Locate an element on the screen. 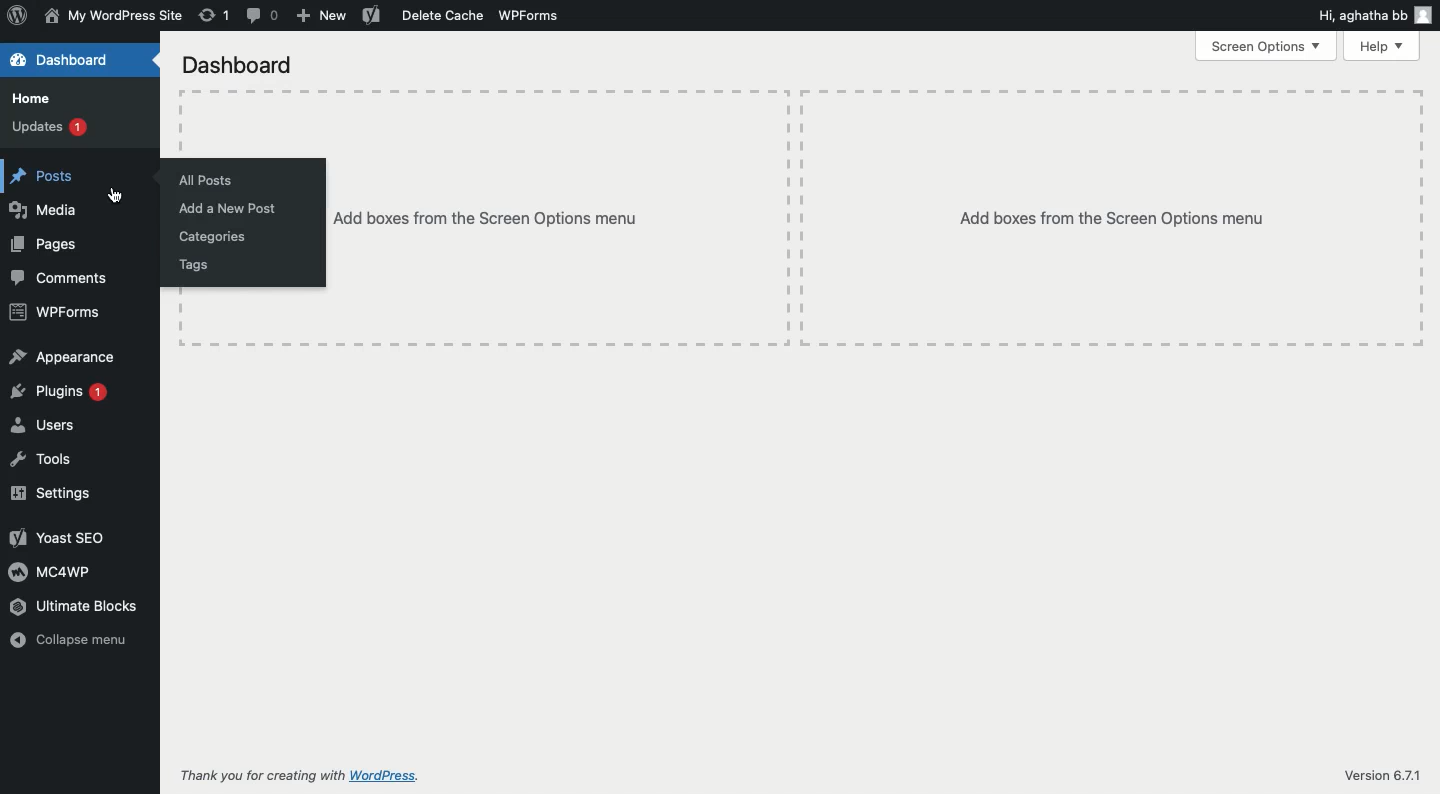 This screenshot has width=1440, height=794. Appearance is located at coordinates (65, 357).